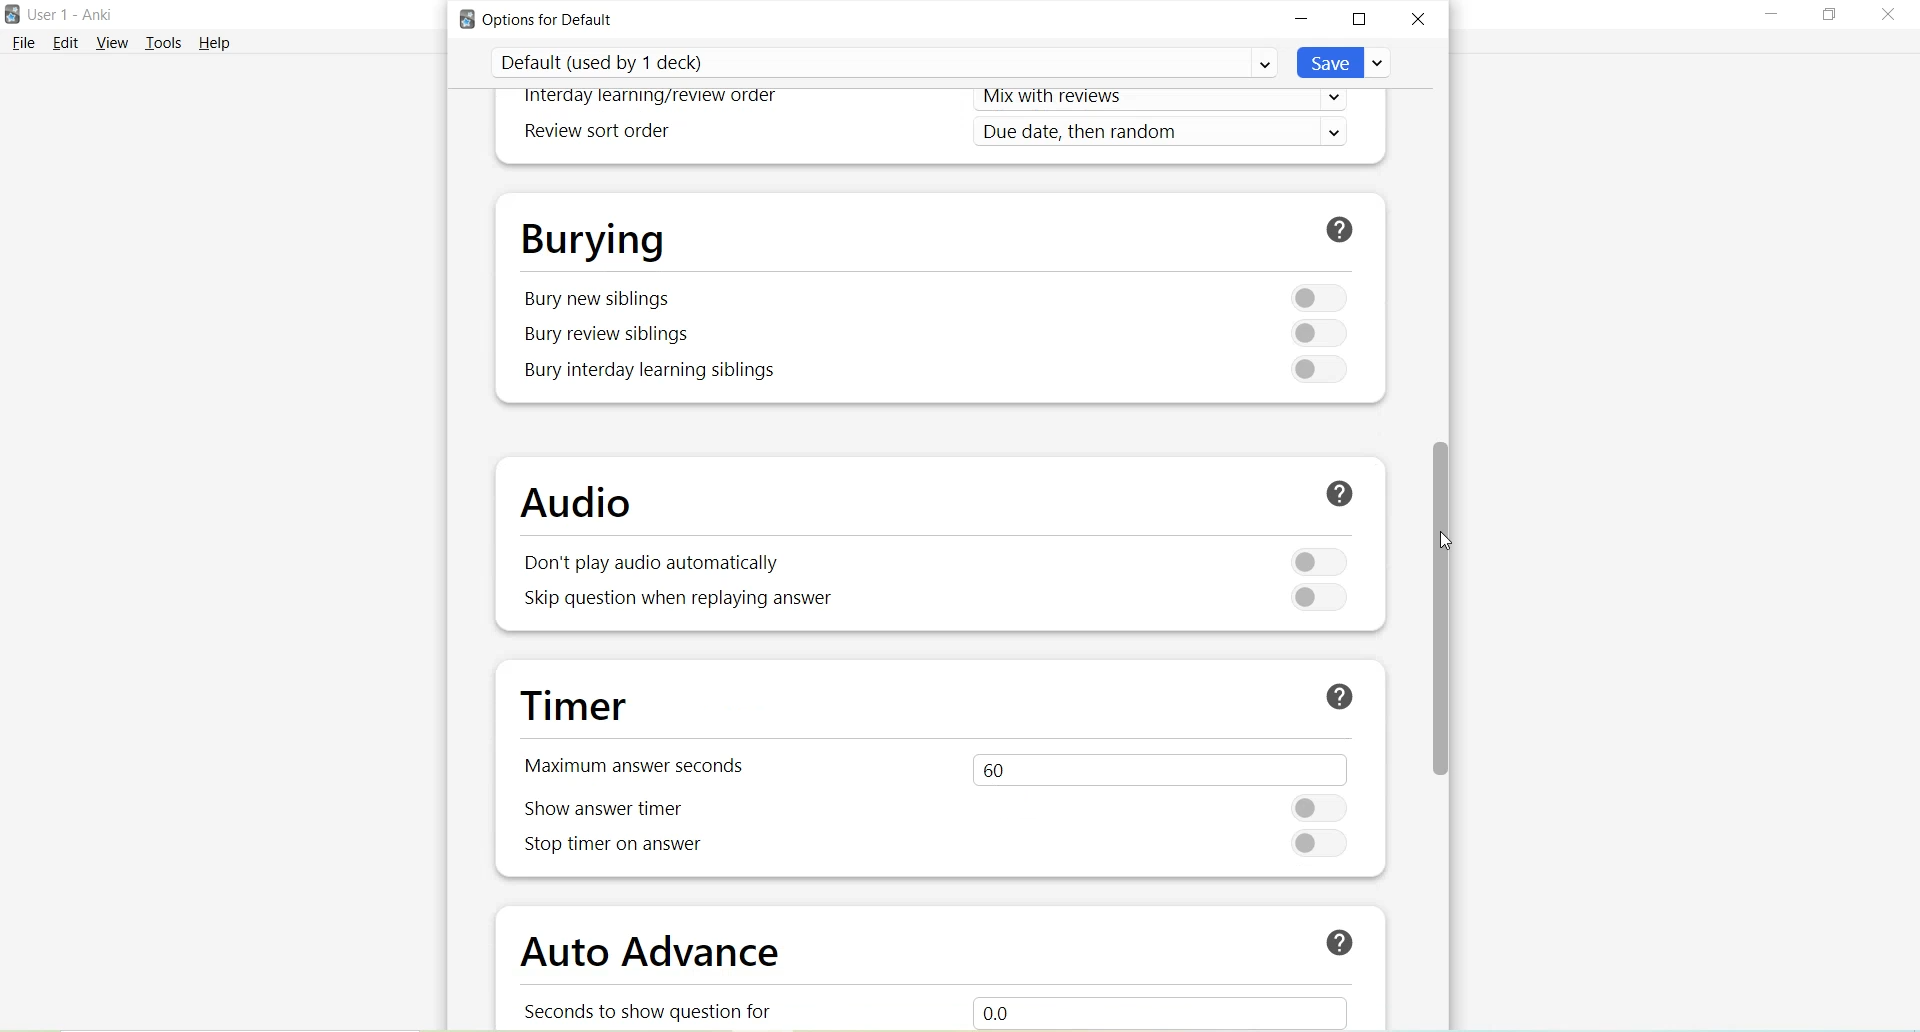 This screenshot has height=1032, width=1920. I want to click on User 1 - Anki, so click(70, 14).